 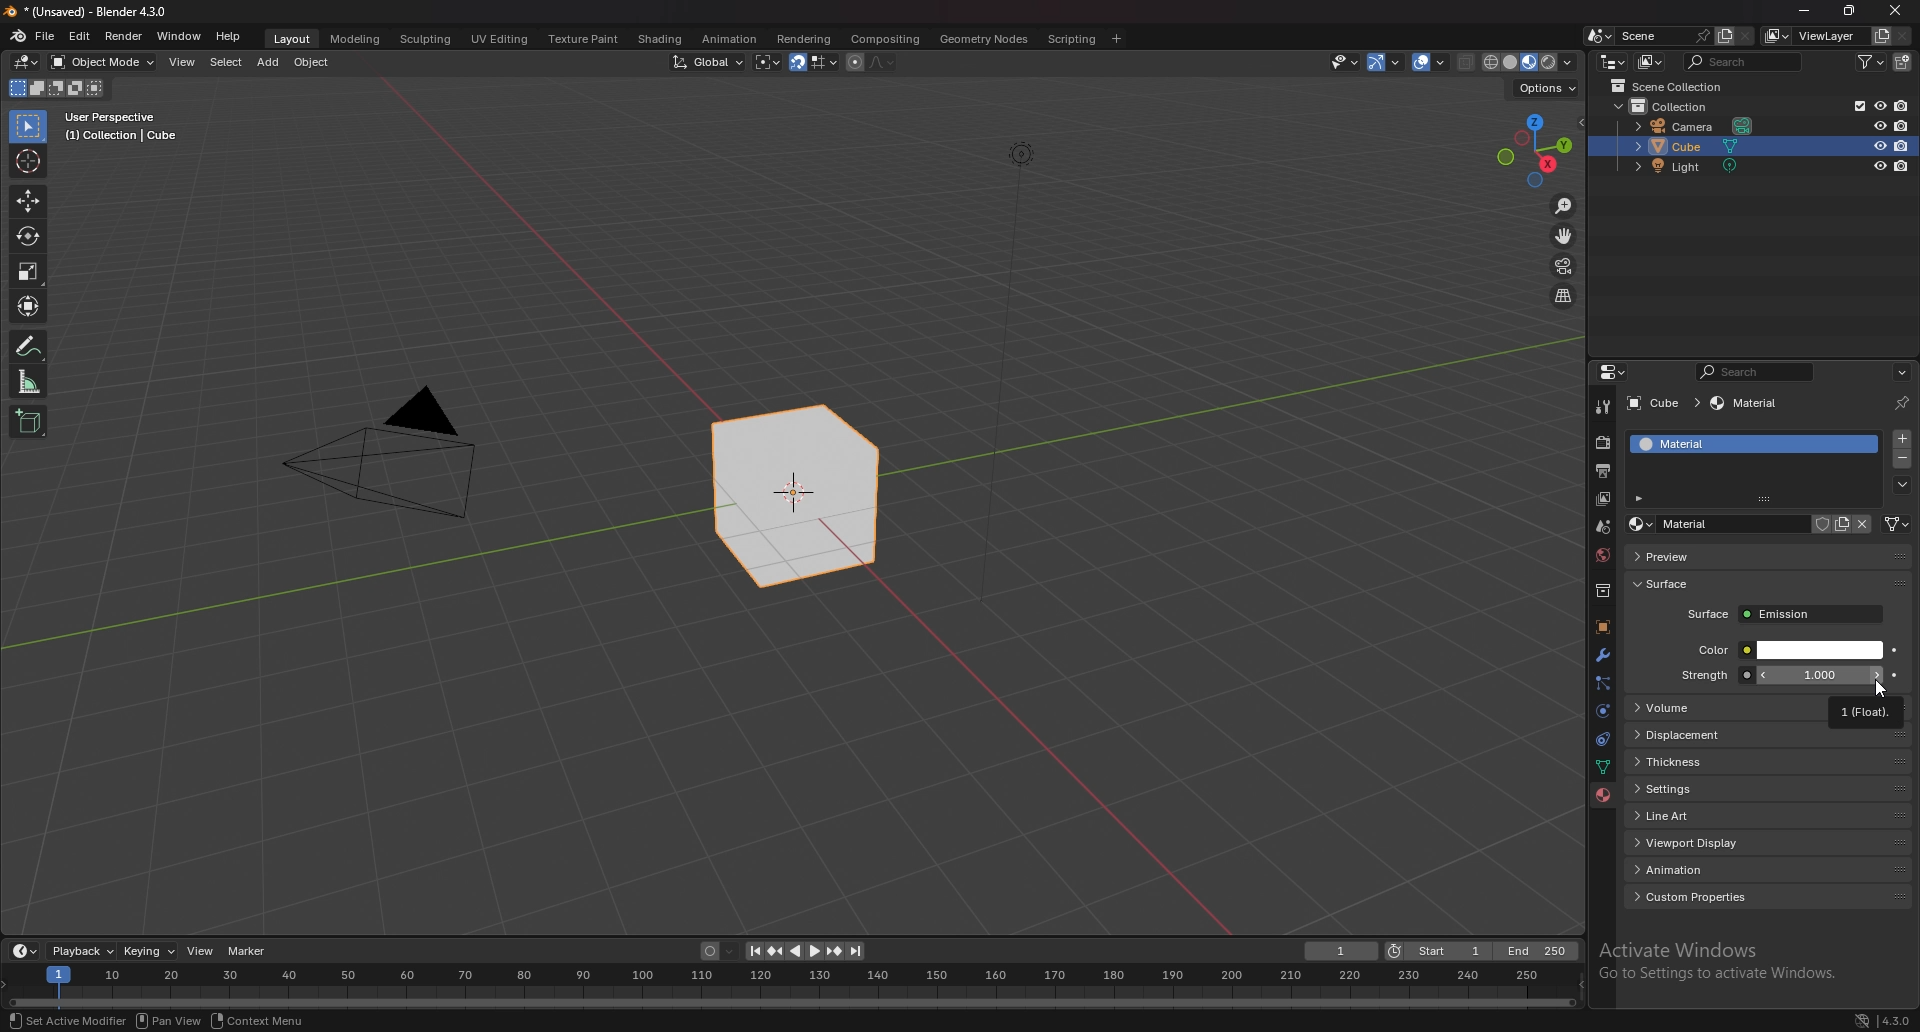 I want to click on material, so click(x=1749, y=404).